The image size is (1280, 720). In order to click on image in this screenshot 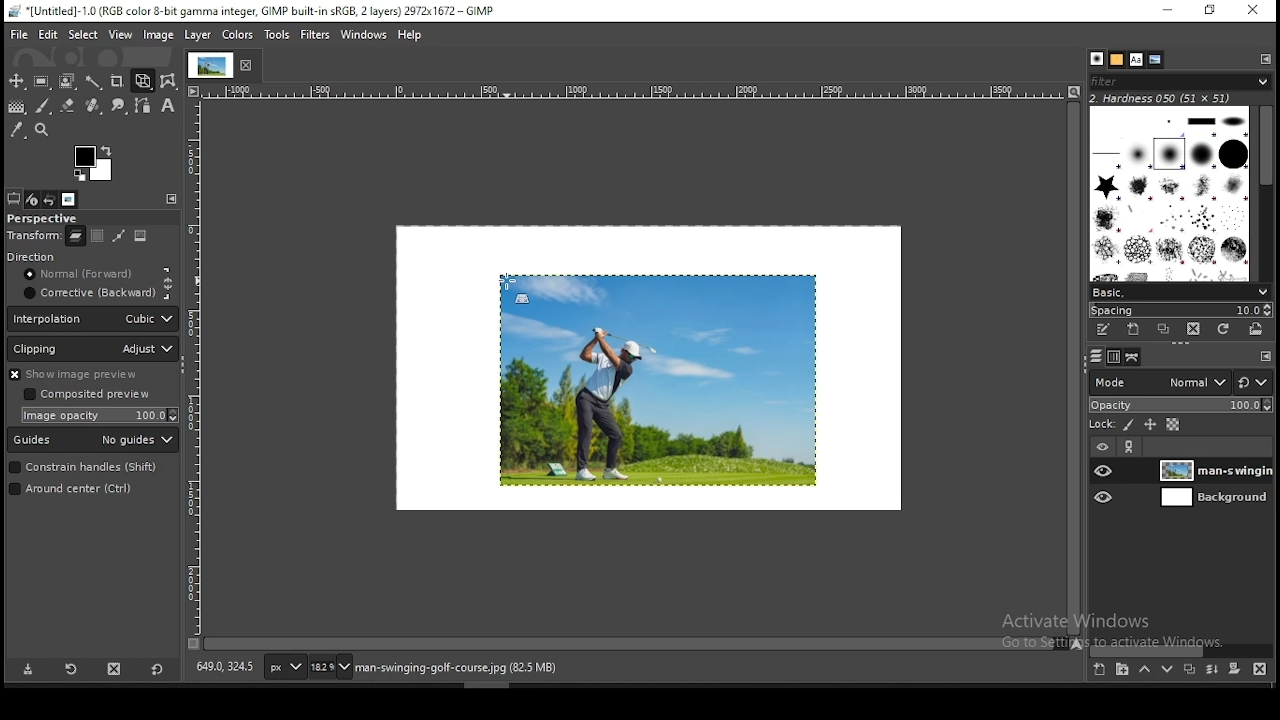, I will do `click(158, 35)`.